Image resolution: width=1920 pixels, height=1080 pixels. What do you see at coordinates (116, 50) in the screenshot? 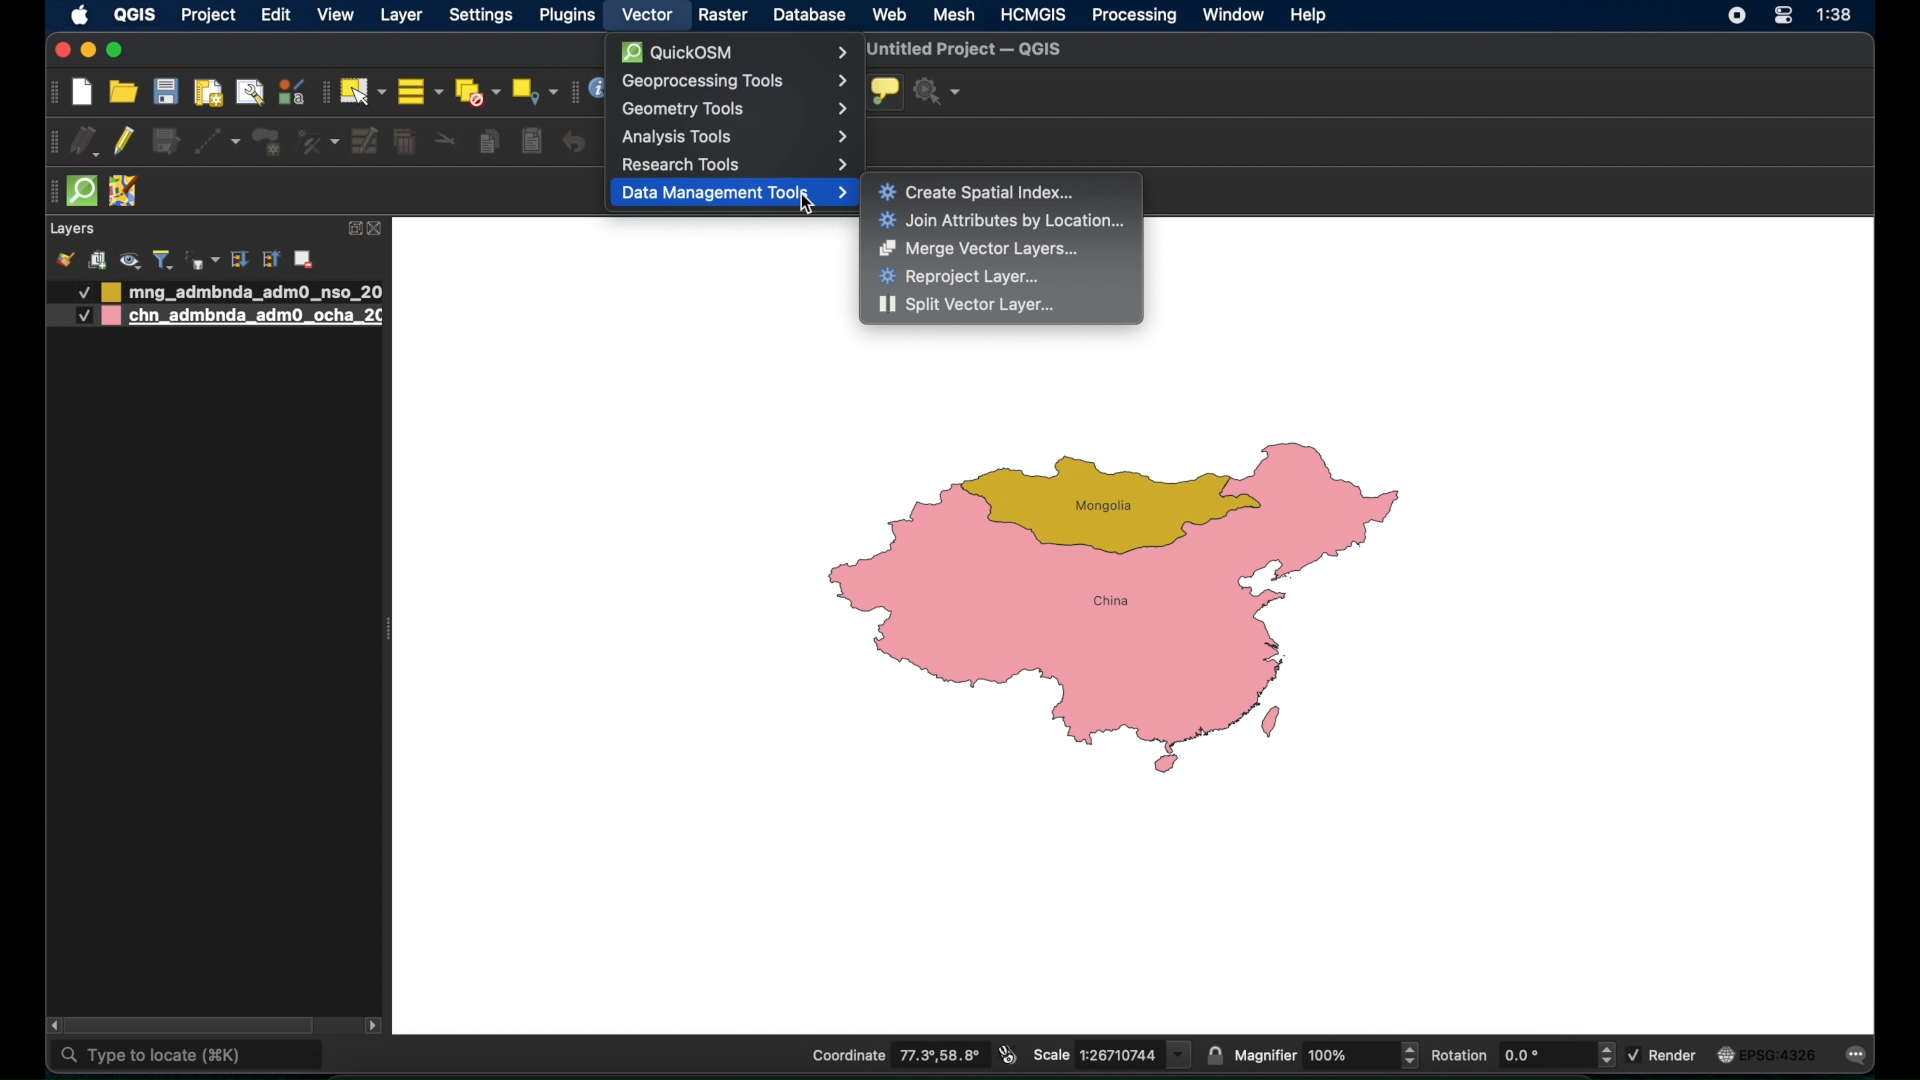
I see `maximize` at bounding box center [116, 50].